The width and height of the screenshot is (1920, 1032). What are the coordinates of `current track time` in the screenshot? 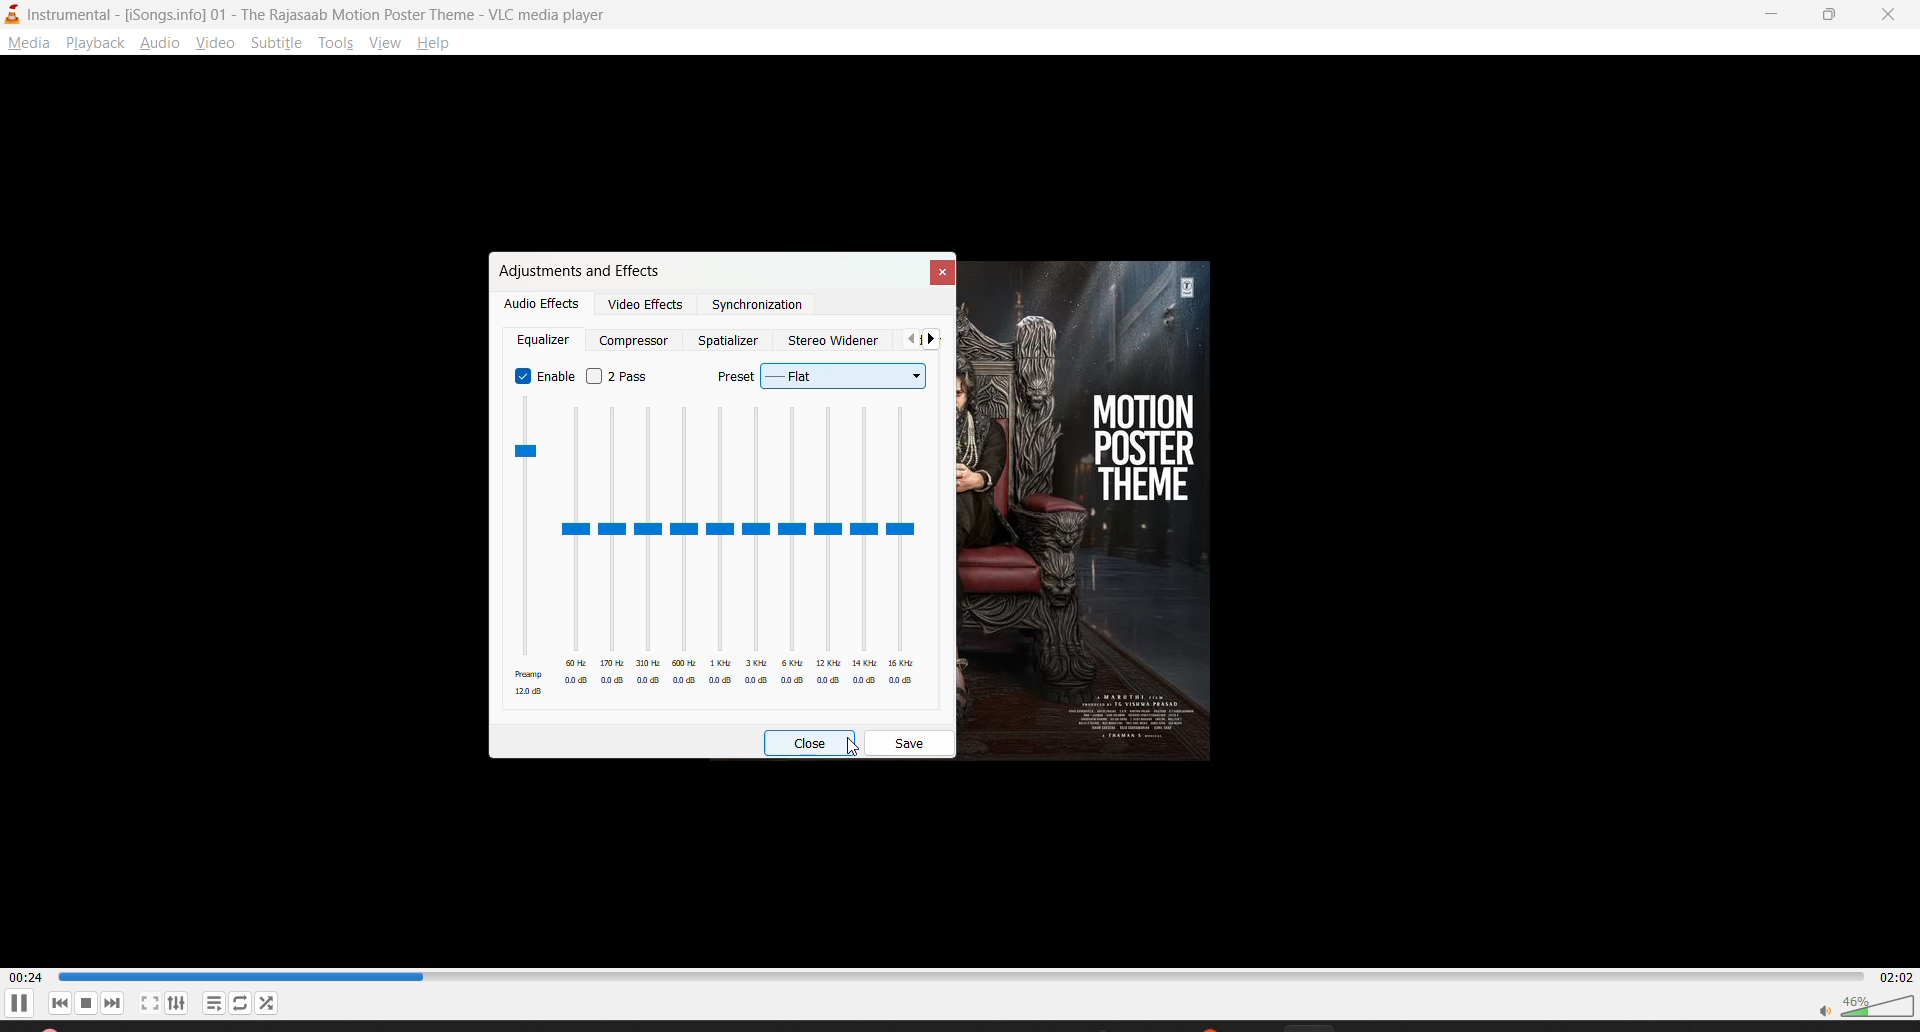 It's located at (26, 976).